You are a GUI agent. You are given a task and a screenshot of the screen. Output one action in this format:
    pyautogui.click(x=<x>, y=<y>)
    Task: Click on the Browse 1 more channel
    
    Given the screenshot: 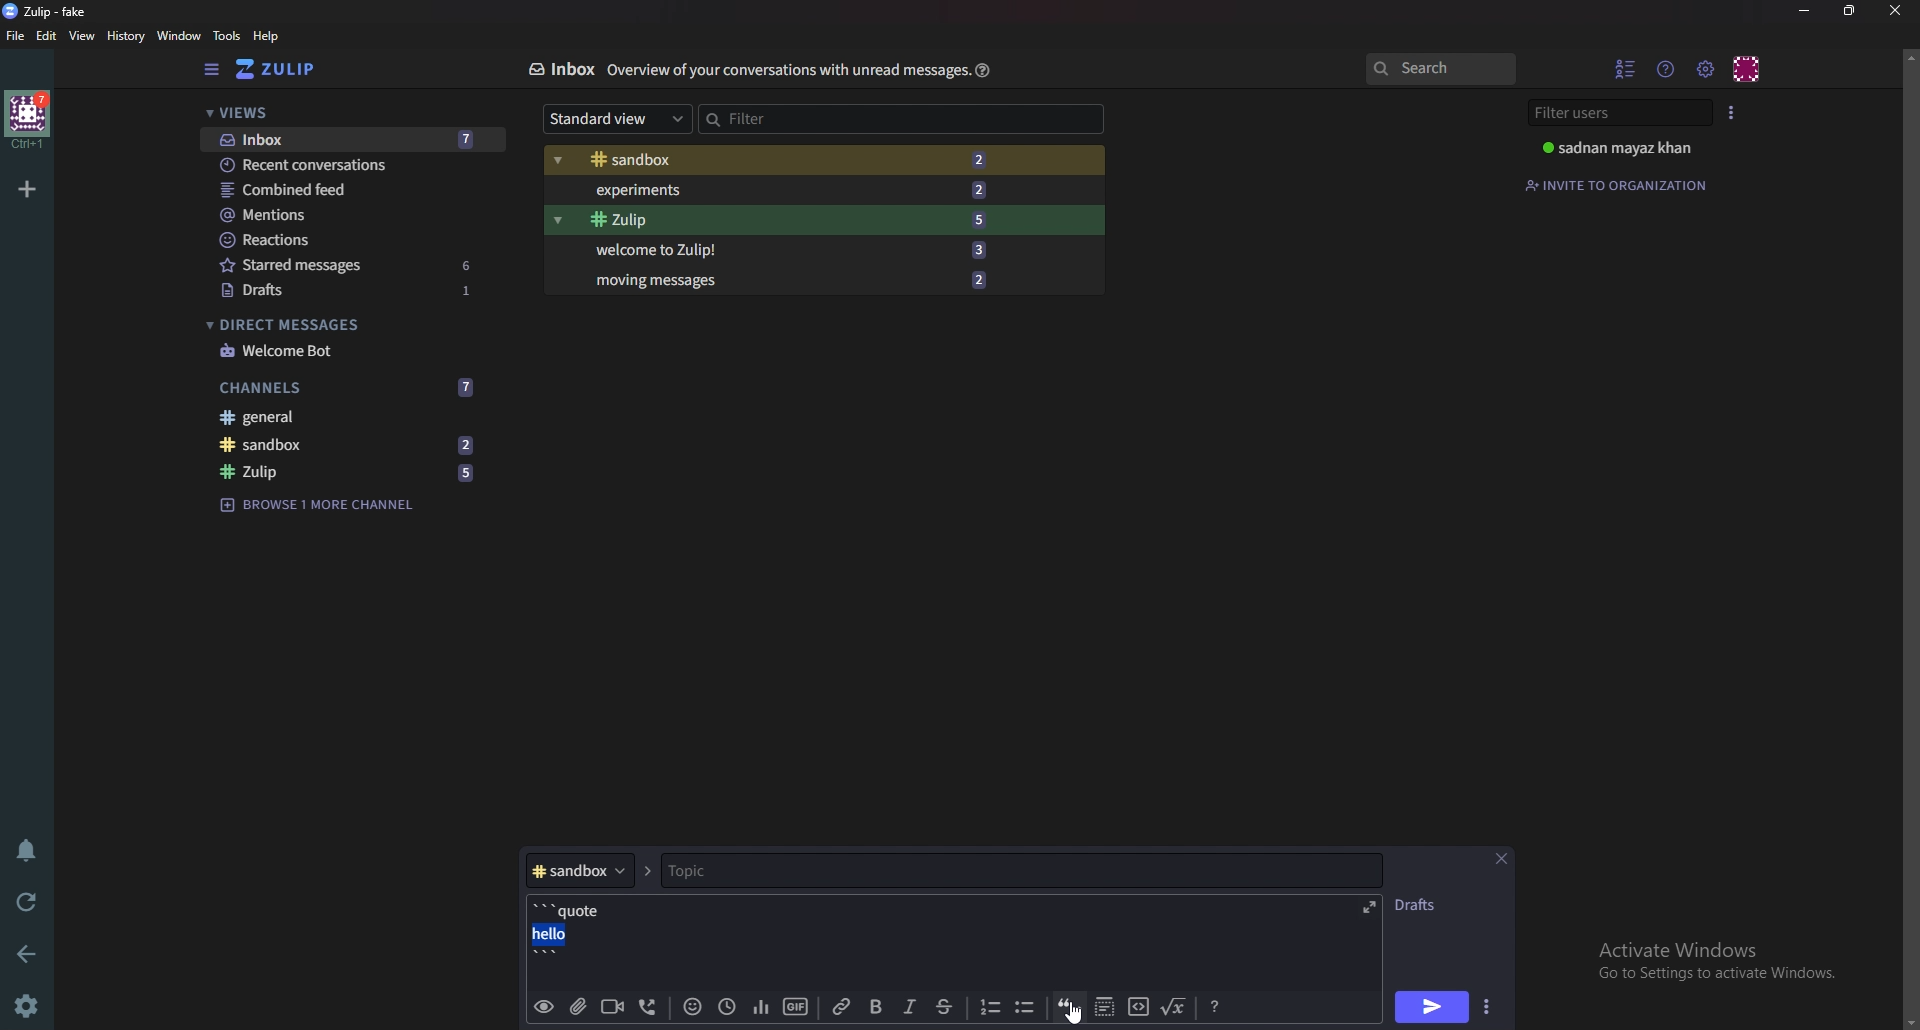 What is the action you would take?
    pyautogui.click(x=326, y=505)
    